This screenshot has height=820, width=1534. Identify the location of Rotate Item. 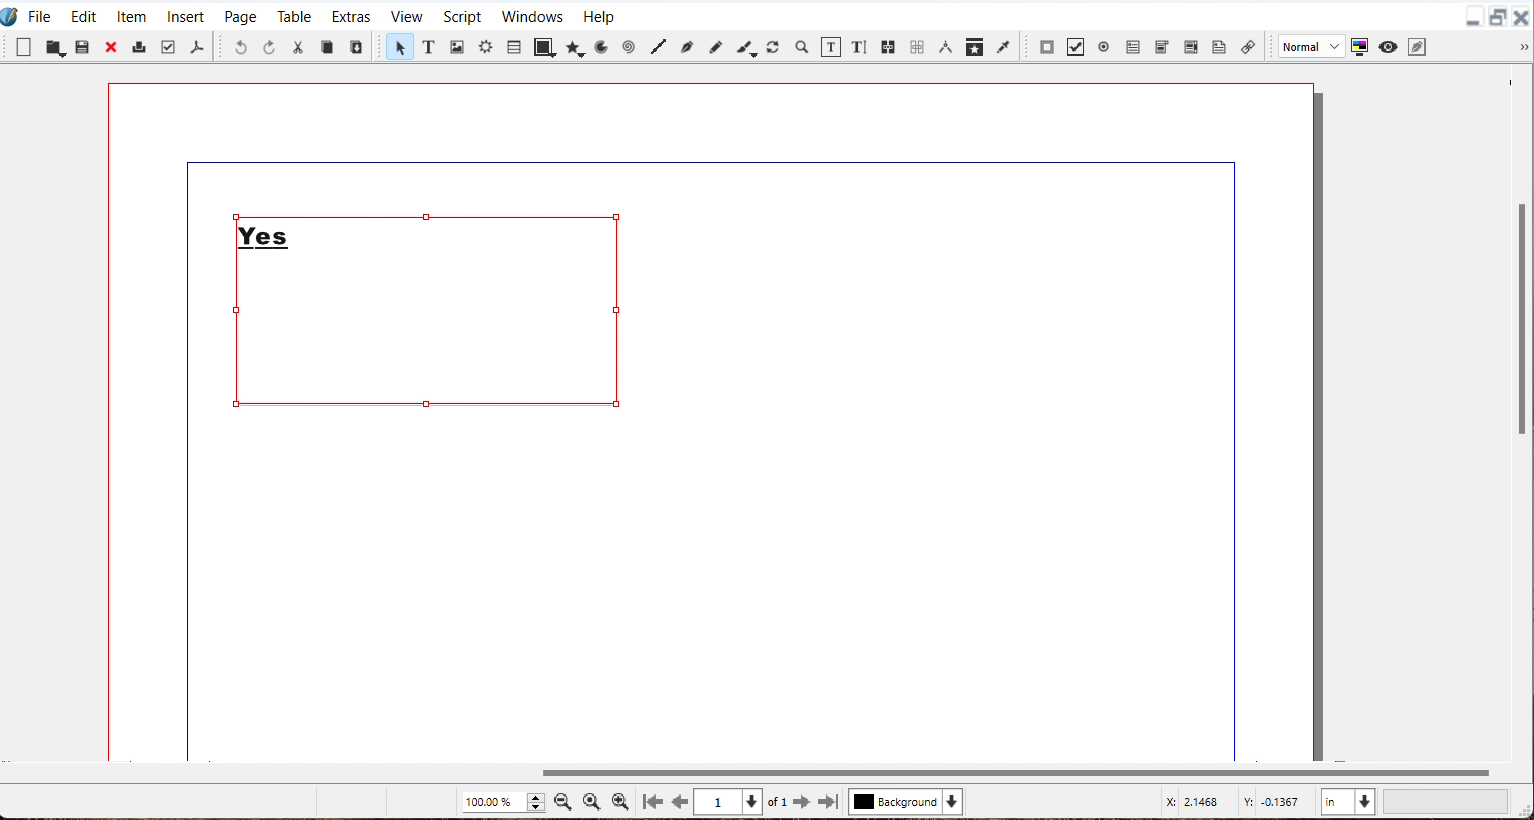
(775, 46).